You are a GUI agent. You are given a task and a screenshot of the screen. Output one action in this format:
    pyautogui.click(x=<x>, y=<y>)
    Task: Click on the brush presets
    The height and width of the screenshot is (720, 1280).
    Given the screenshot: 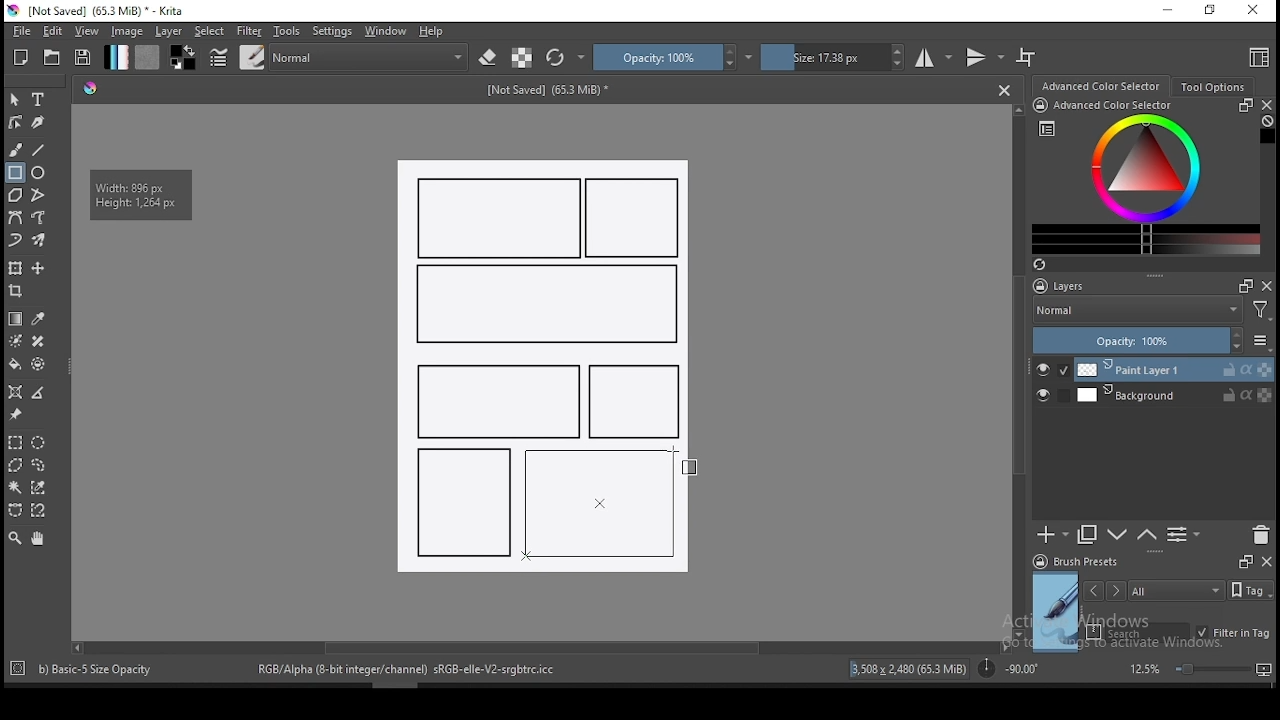 What is the action you would take?
    pyautogui.click(x=1082, y=562)
    